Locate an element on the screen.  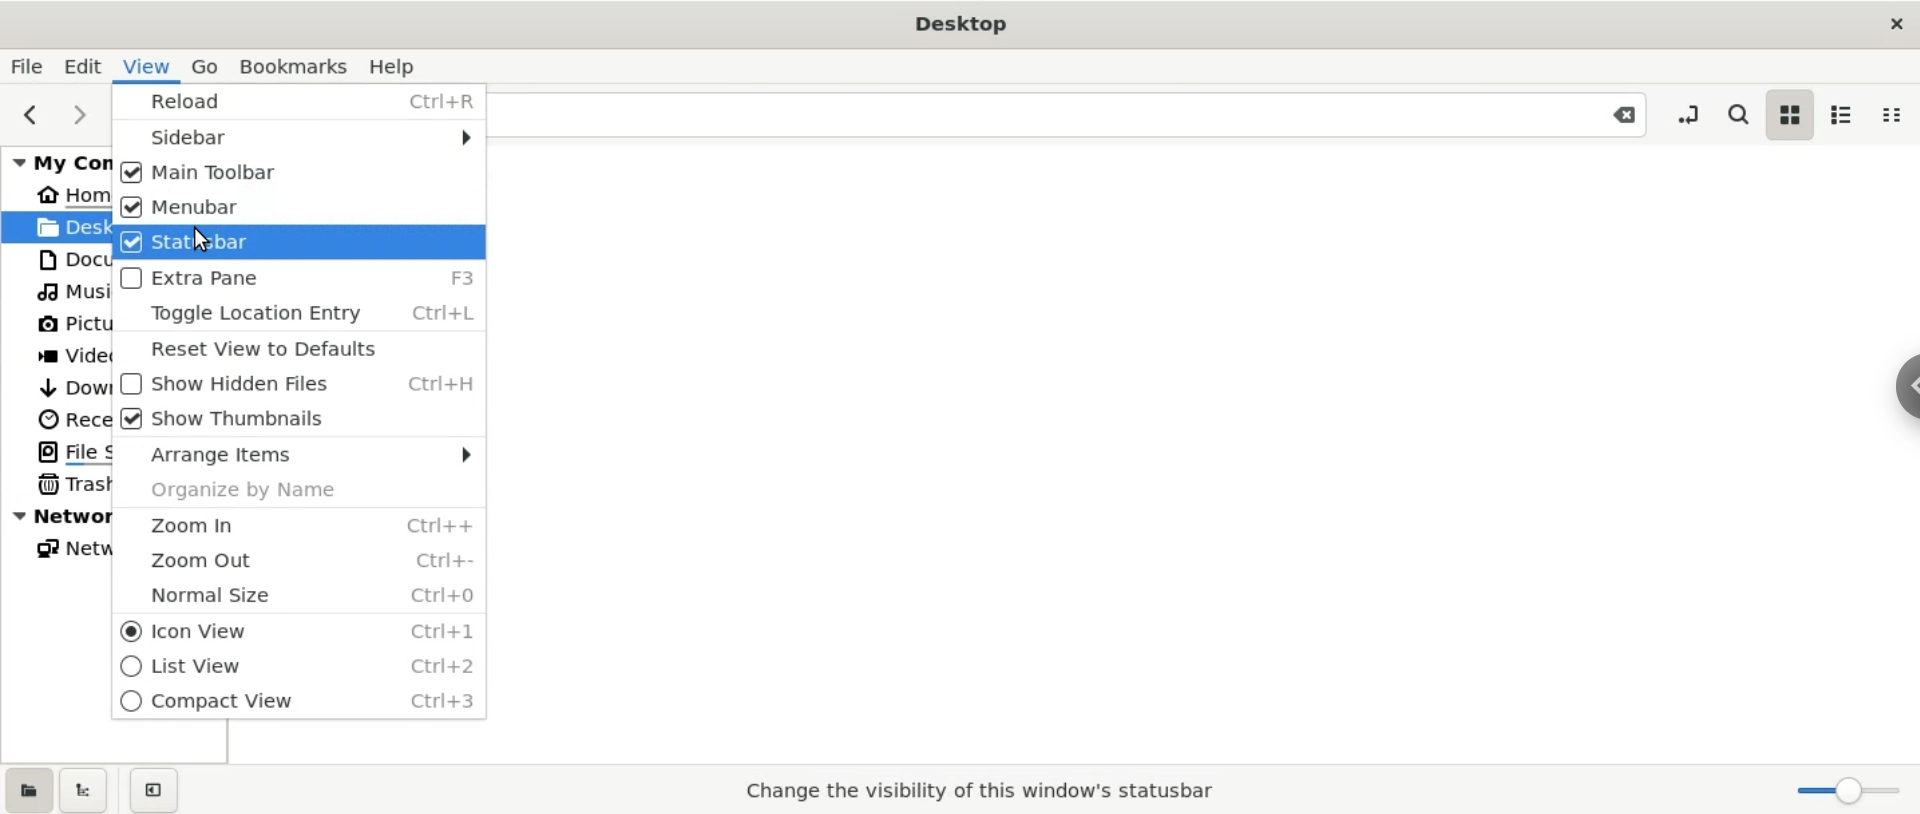
Reset View to Defaults is located at coordinates (296, 349).